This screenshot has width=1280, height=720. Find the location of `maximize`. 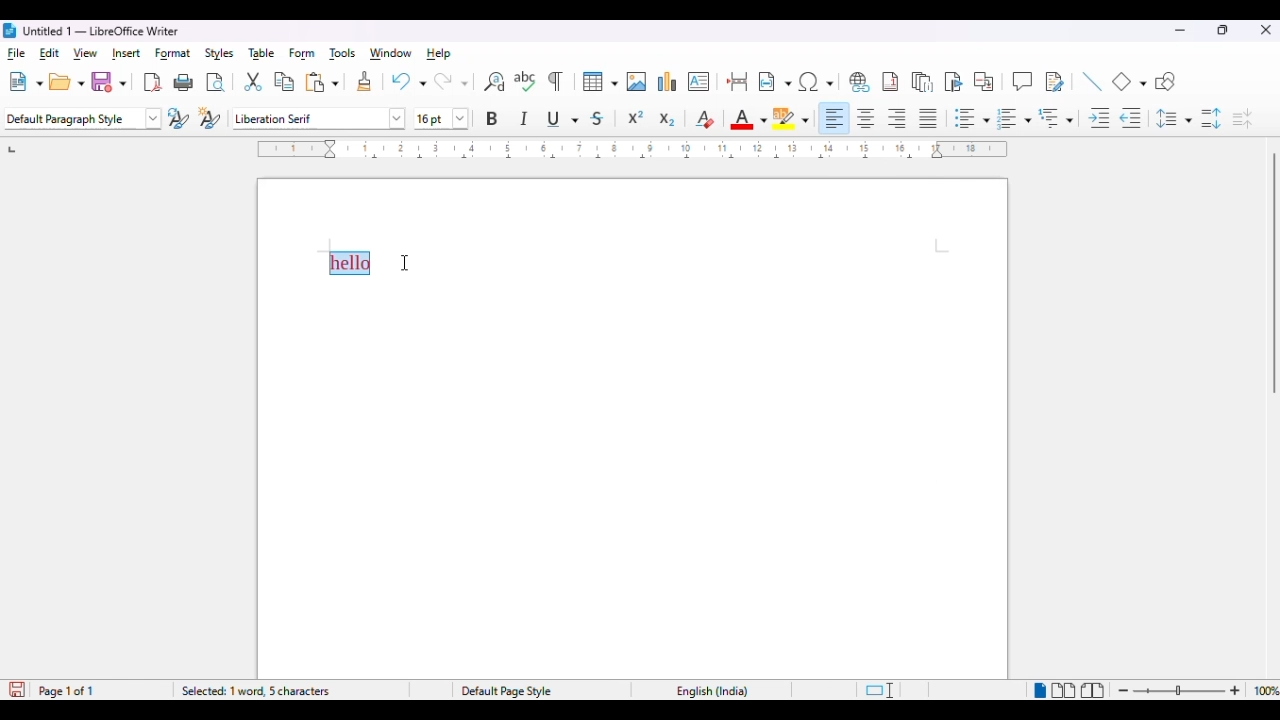

maximize is located at coordinates (1224, 30).